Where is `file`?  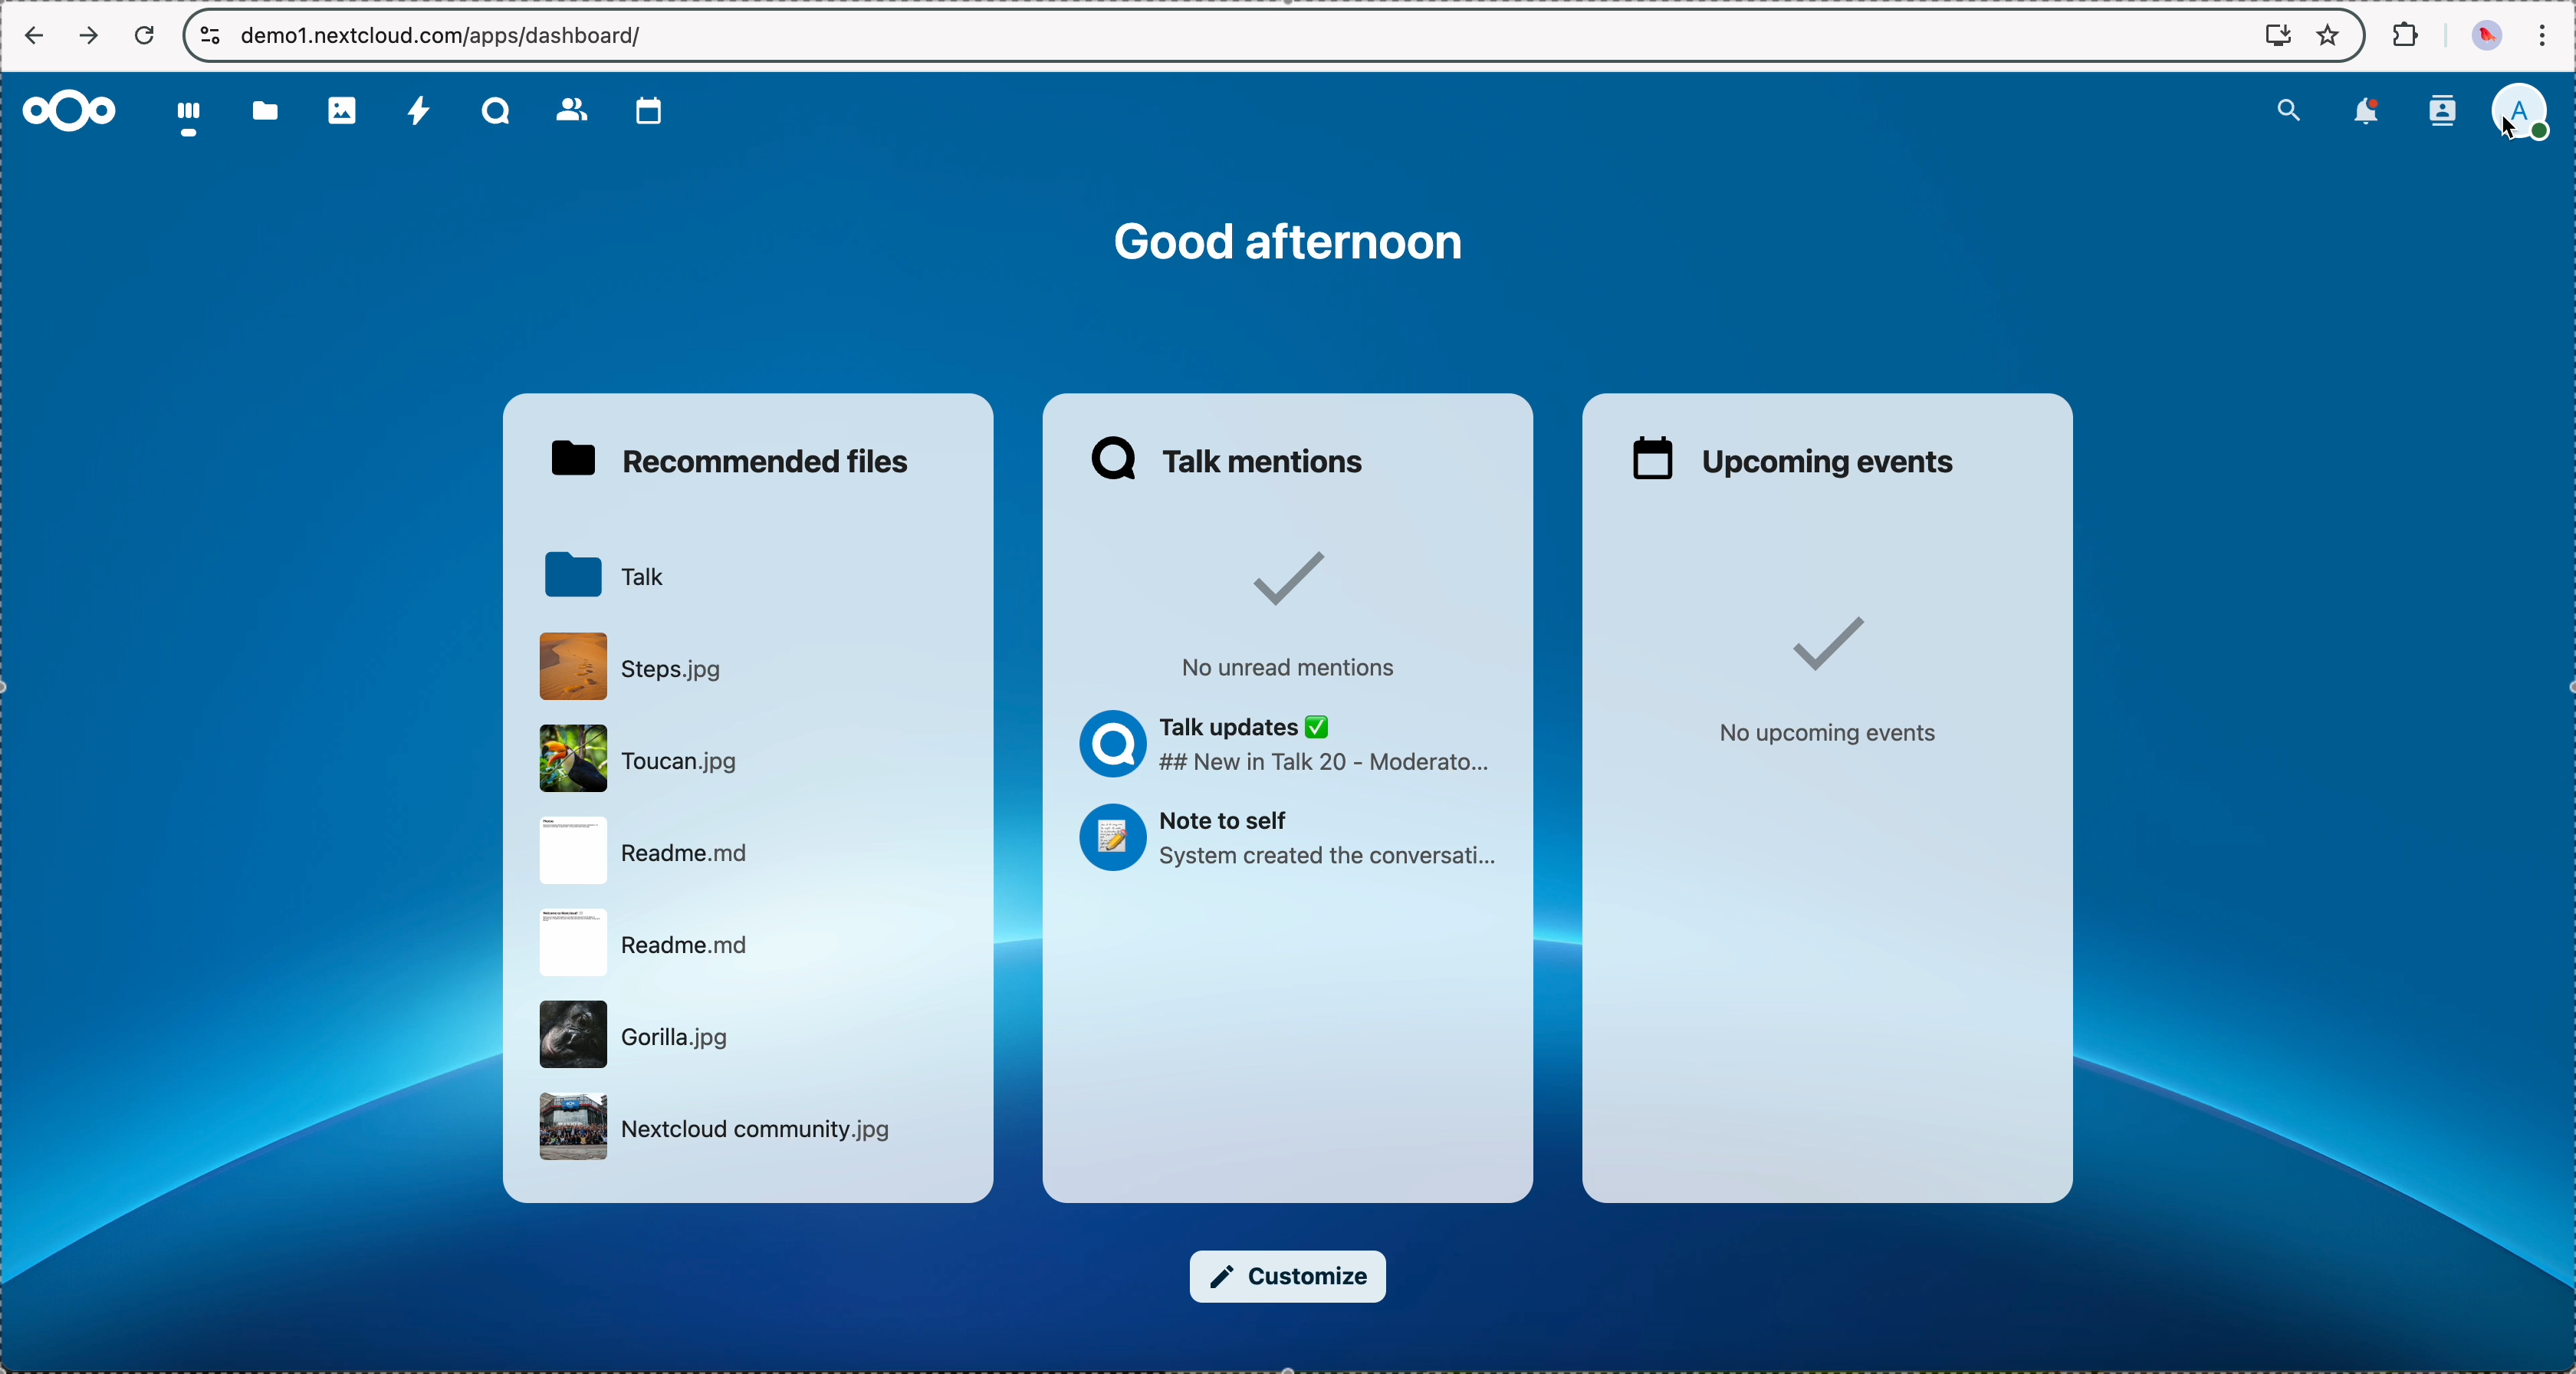 file is located at coordinates (634, 665).